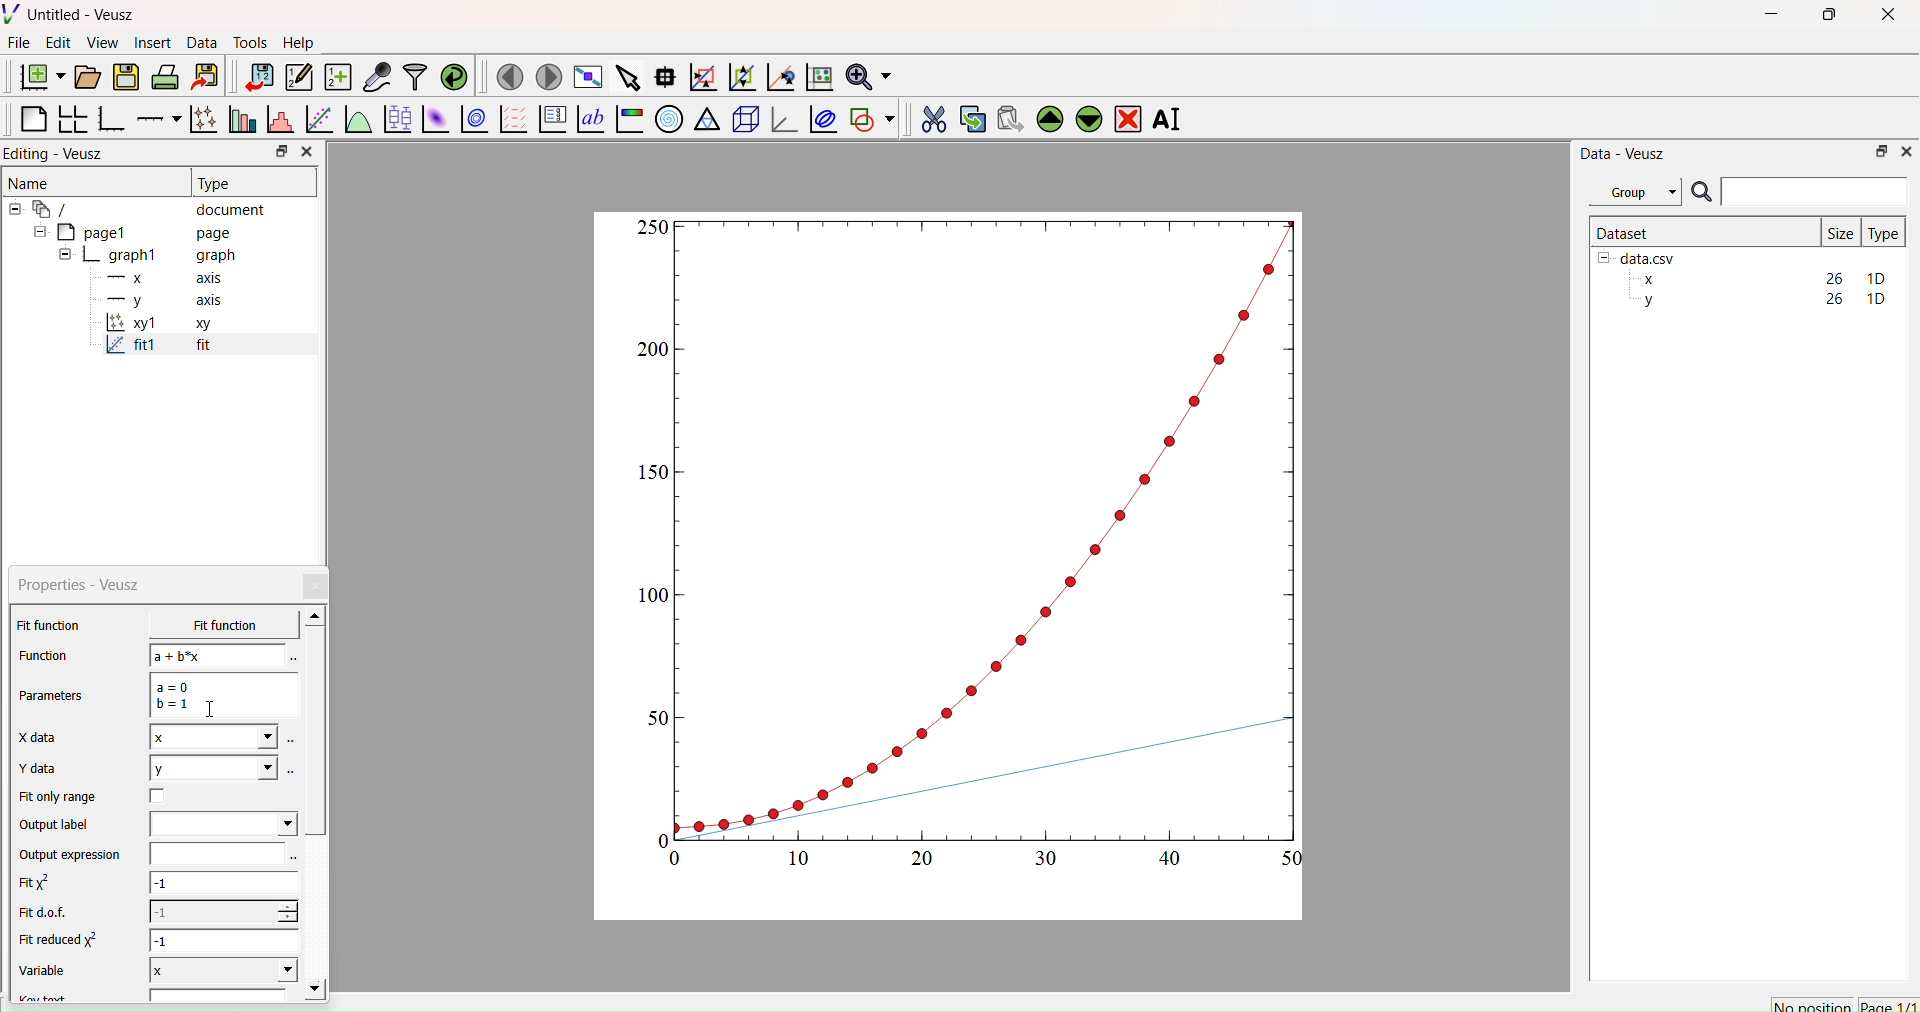 This screenshot has height=1012, width=1920. I want to click on Plot box plots, so click(397, 119).